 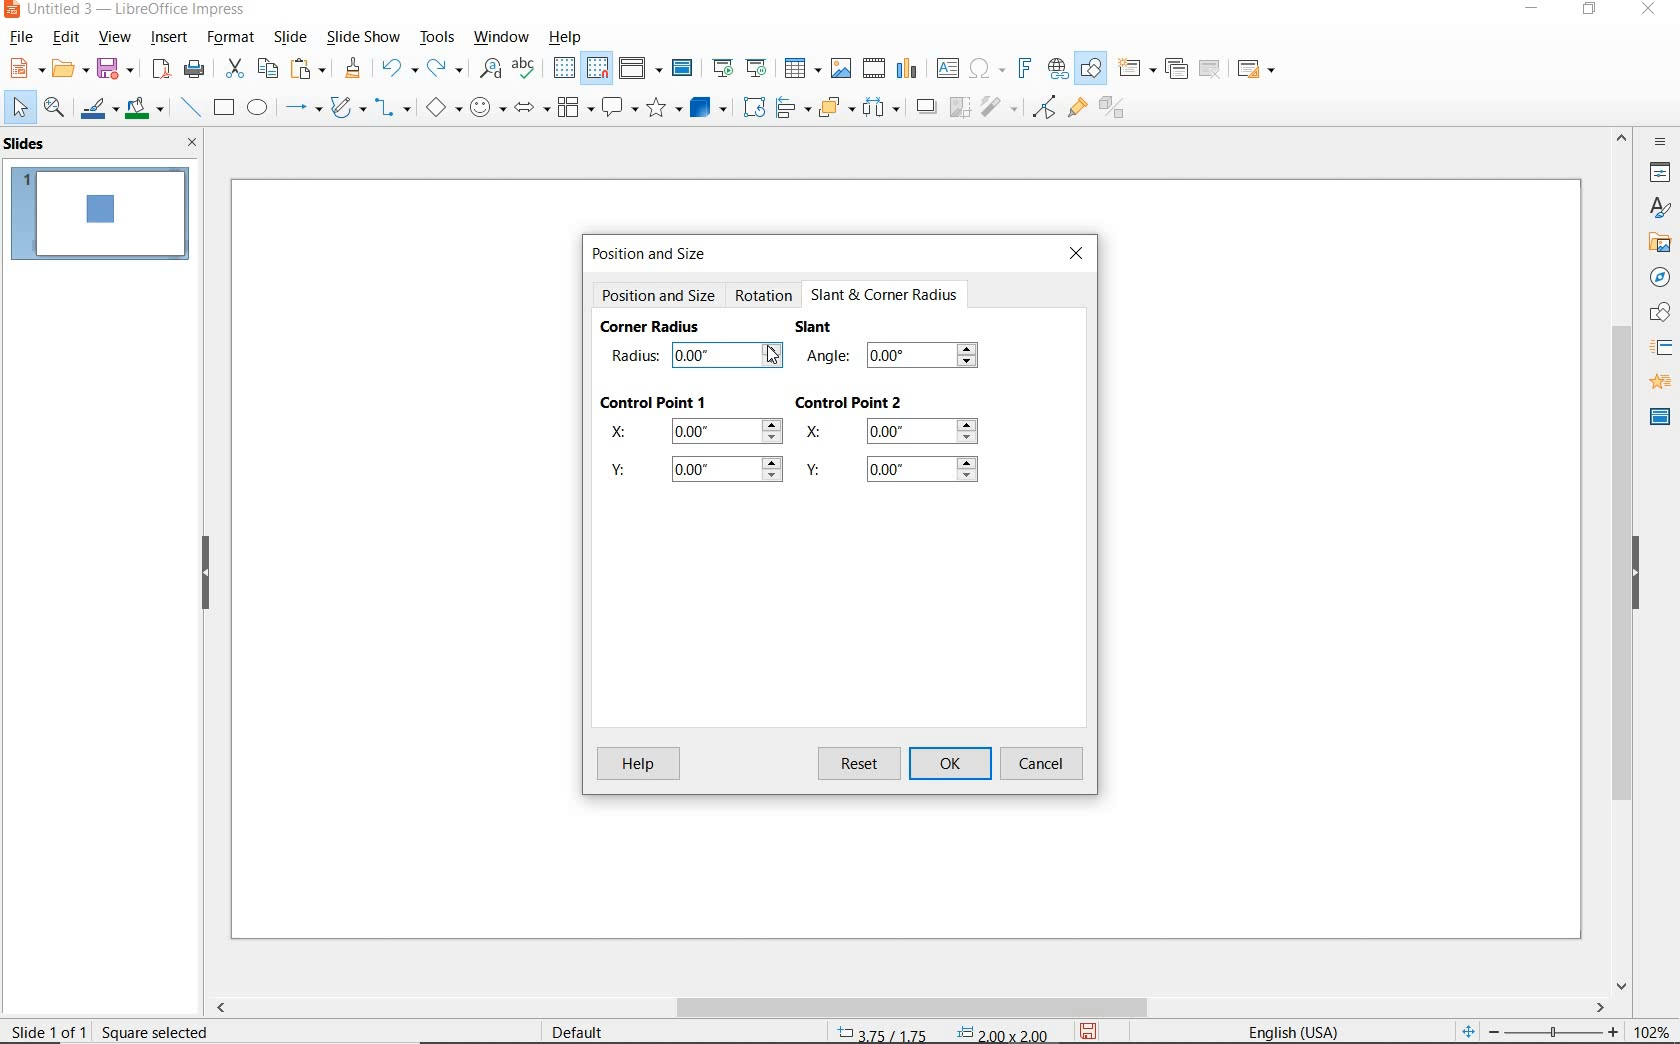 What do you see at coordinates (775, 356) in the screenshot?
I see `cursor` at bounding box center [775, 356].